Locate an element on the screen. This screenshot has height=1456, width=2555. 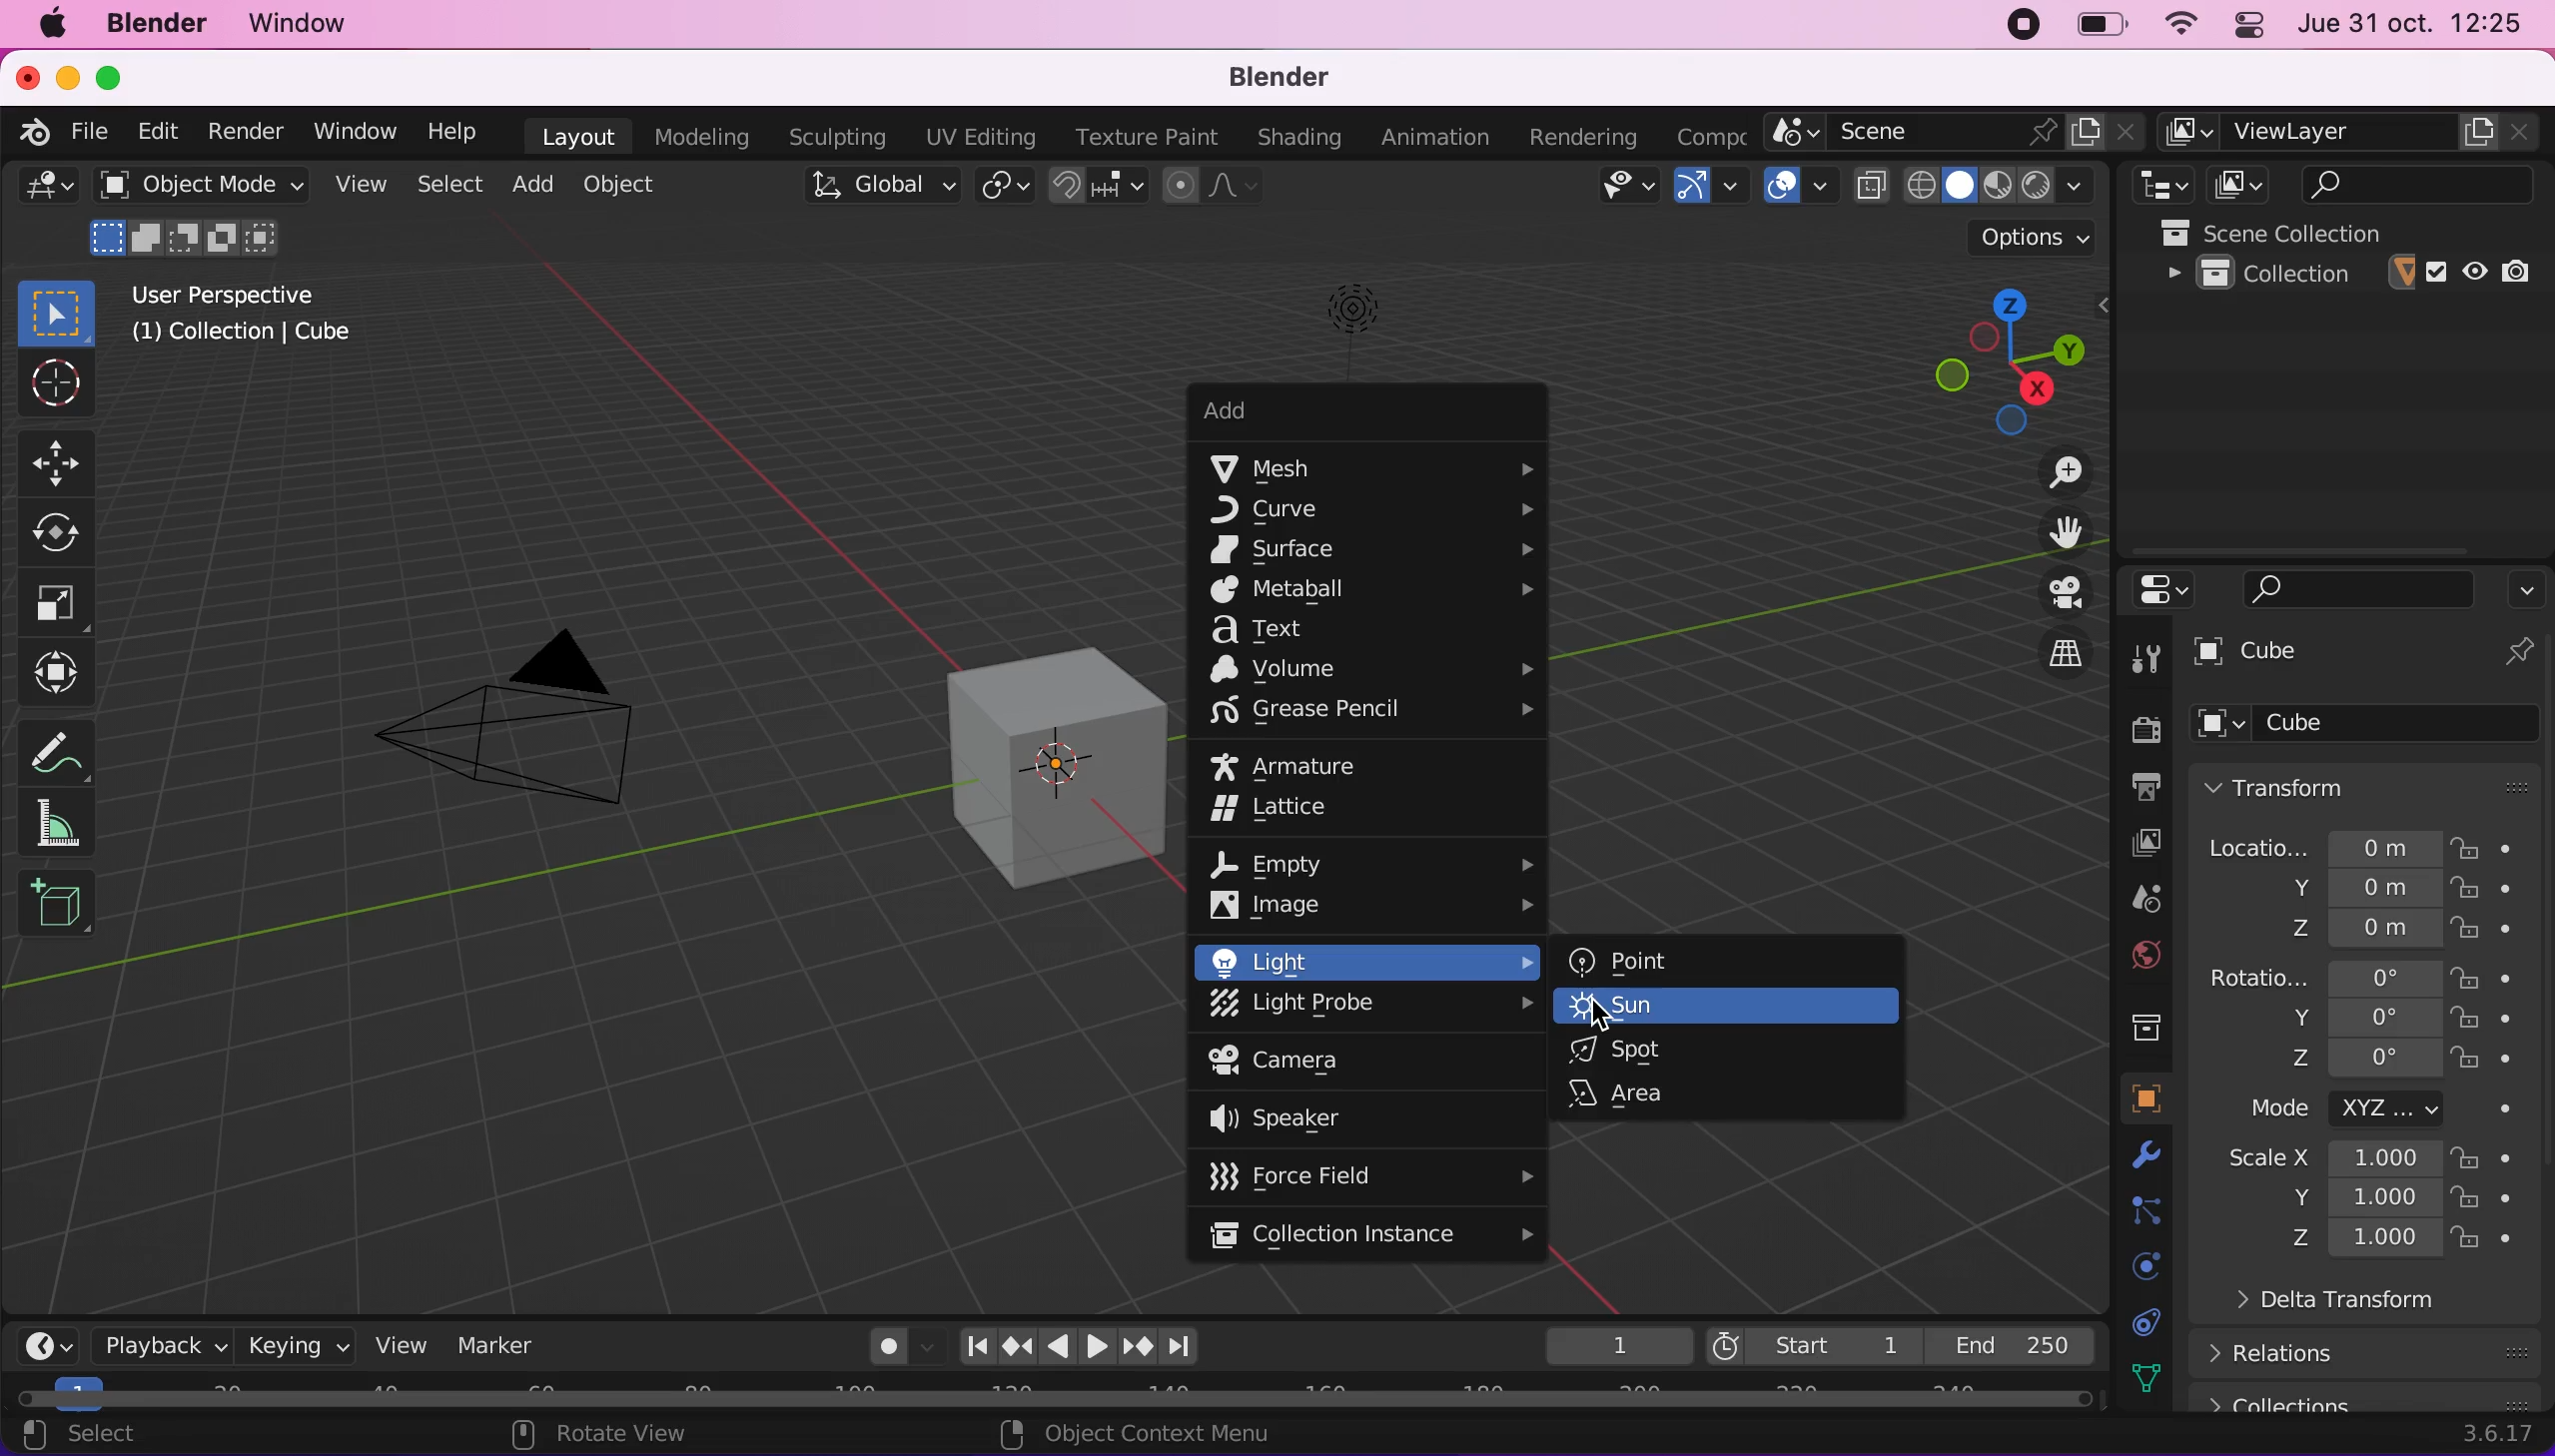
object context menu is located at coordinates (1127, 1434).